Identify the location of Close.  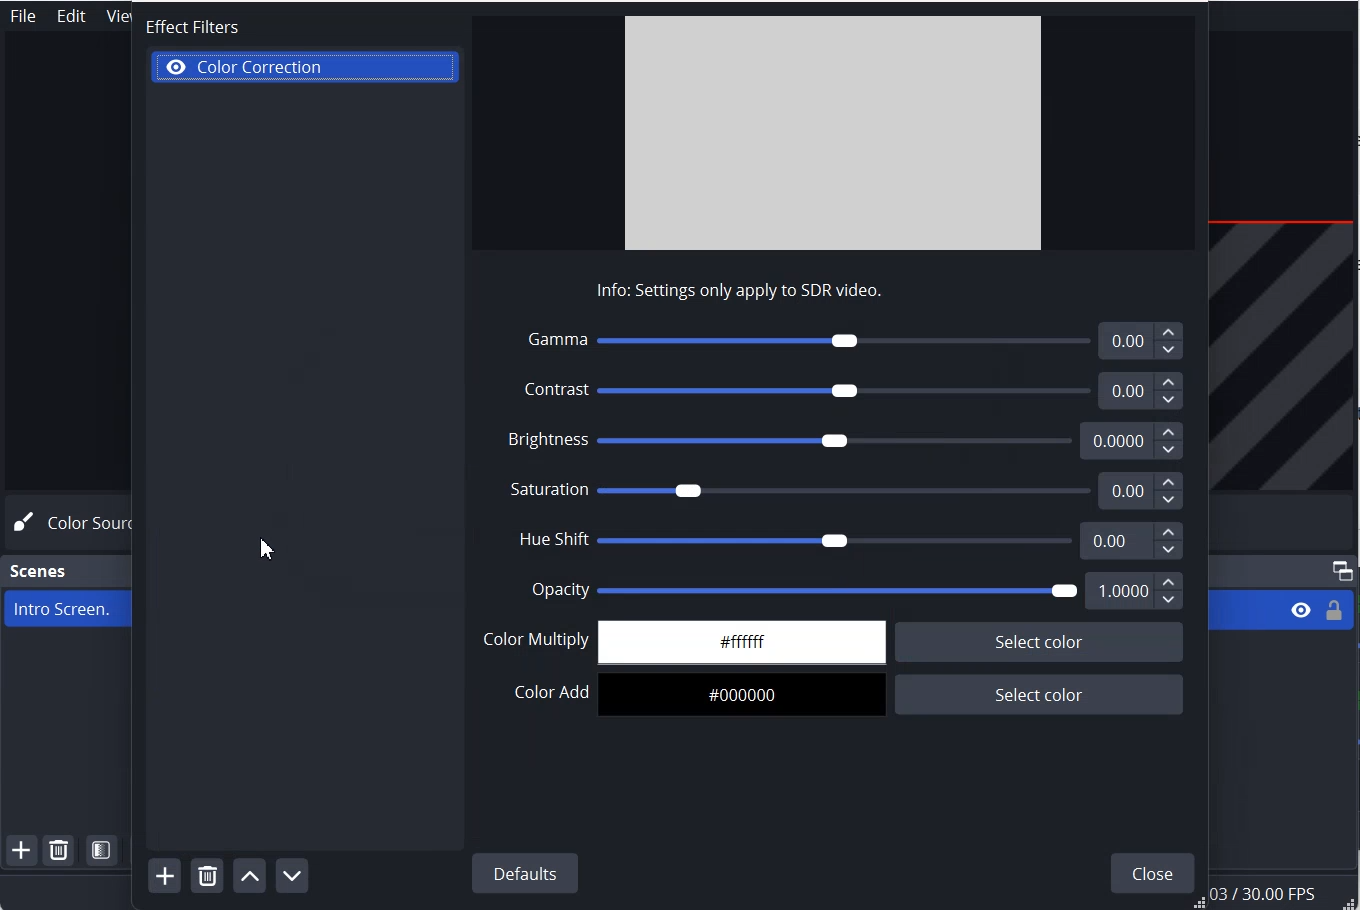
(1148, 870).